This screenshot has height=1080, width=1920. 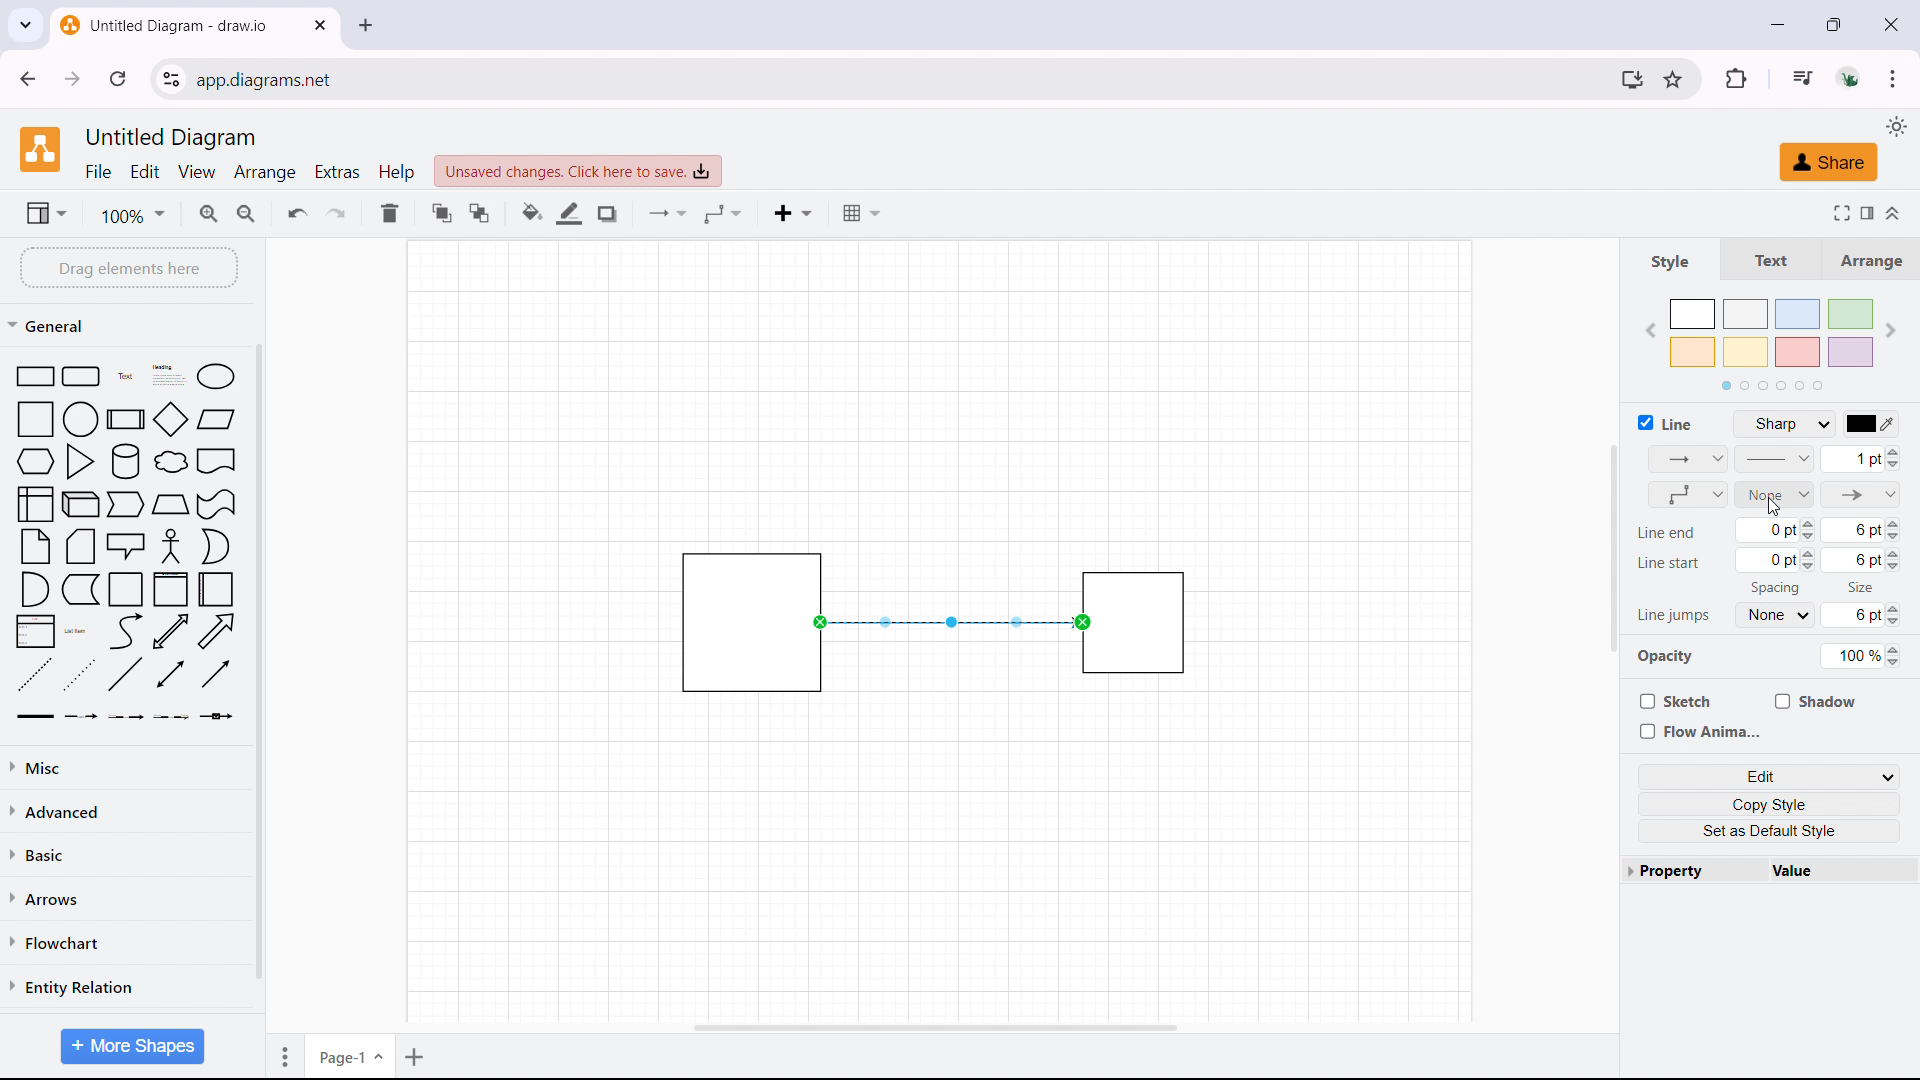 What do you see at coordinates (1841, 869) in the screenshot?
I see `value` at bounding box center [1841, 869].